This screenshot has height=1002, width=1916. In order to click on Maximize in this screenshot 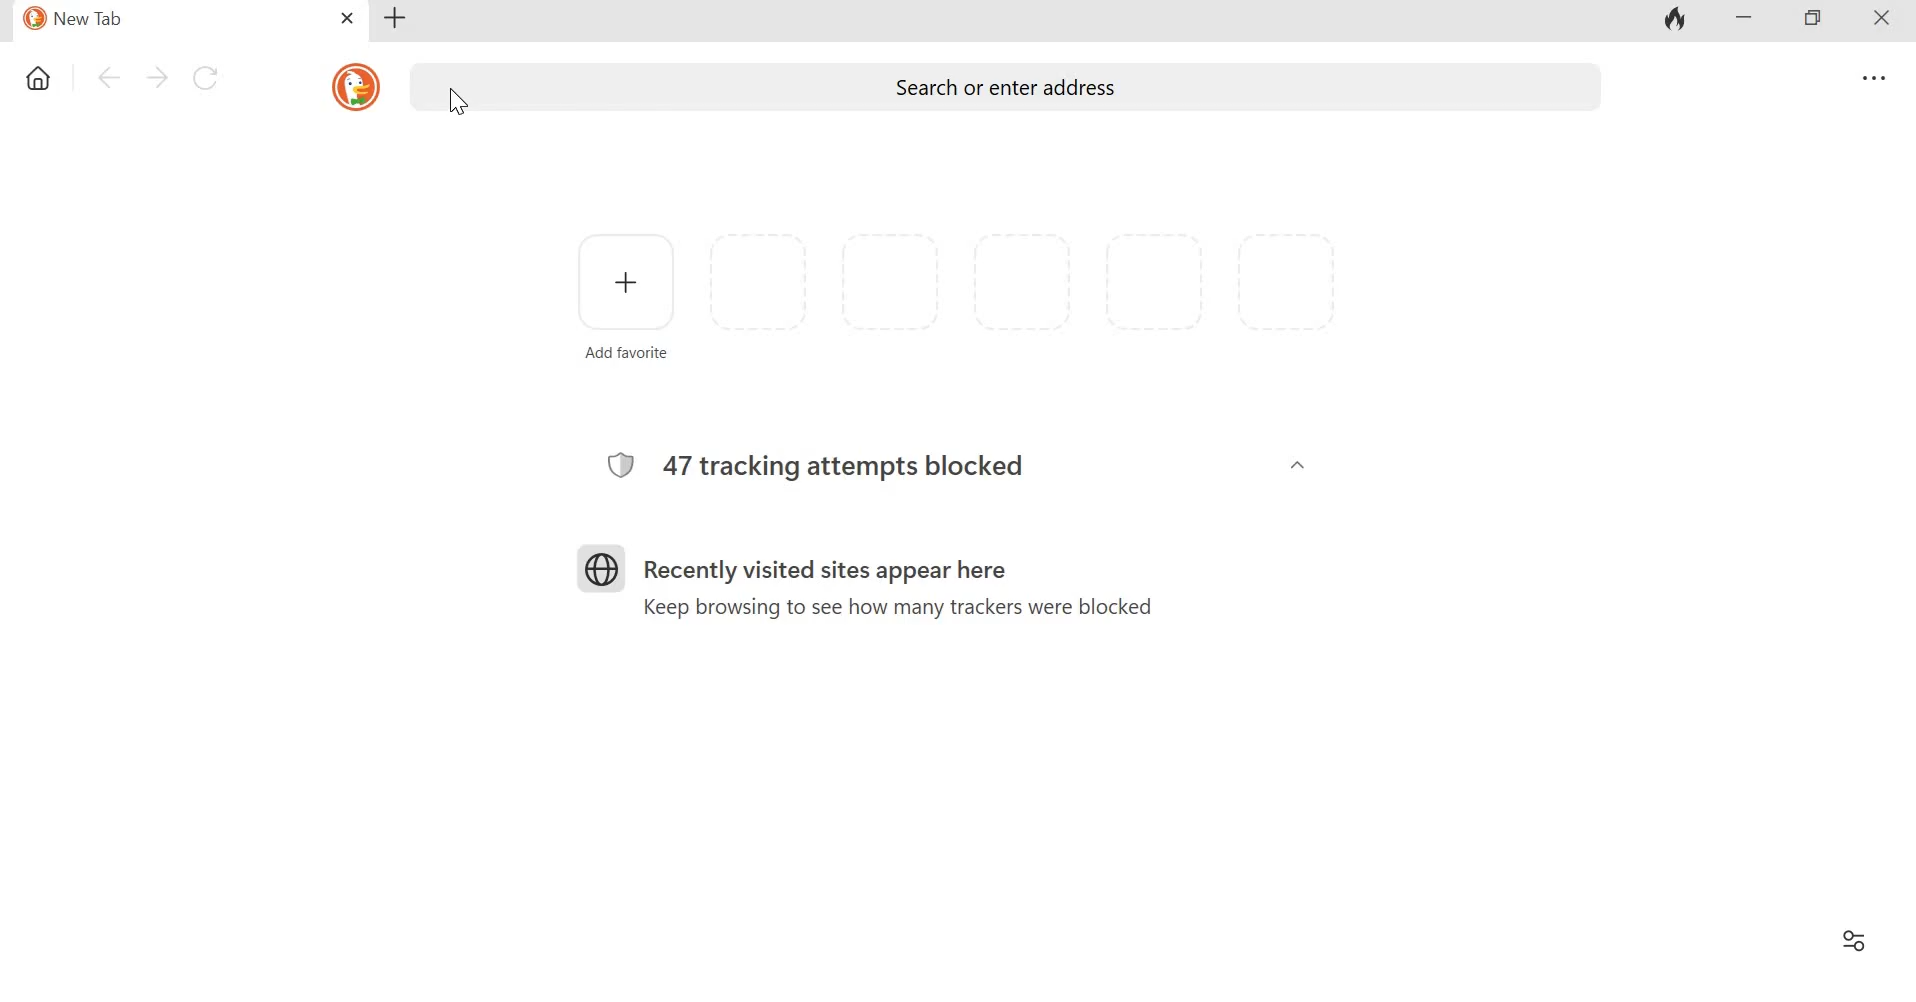, I will do `click(1816, 19)`.